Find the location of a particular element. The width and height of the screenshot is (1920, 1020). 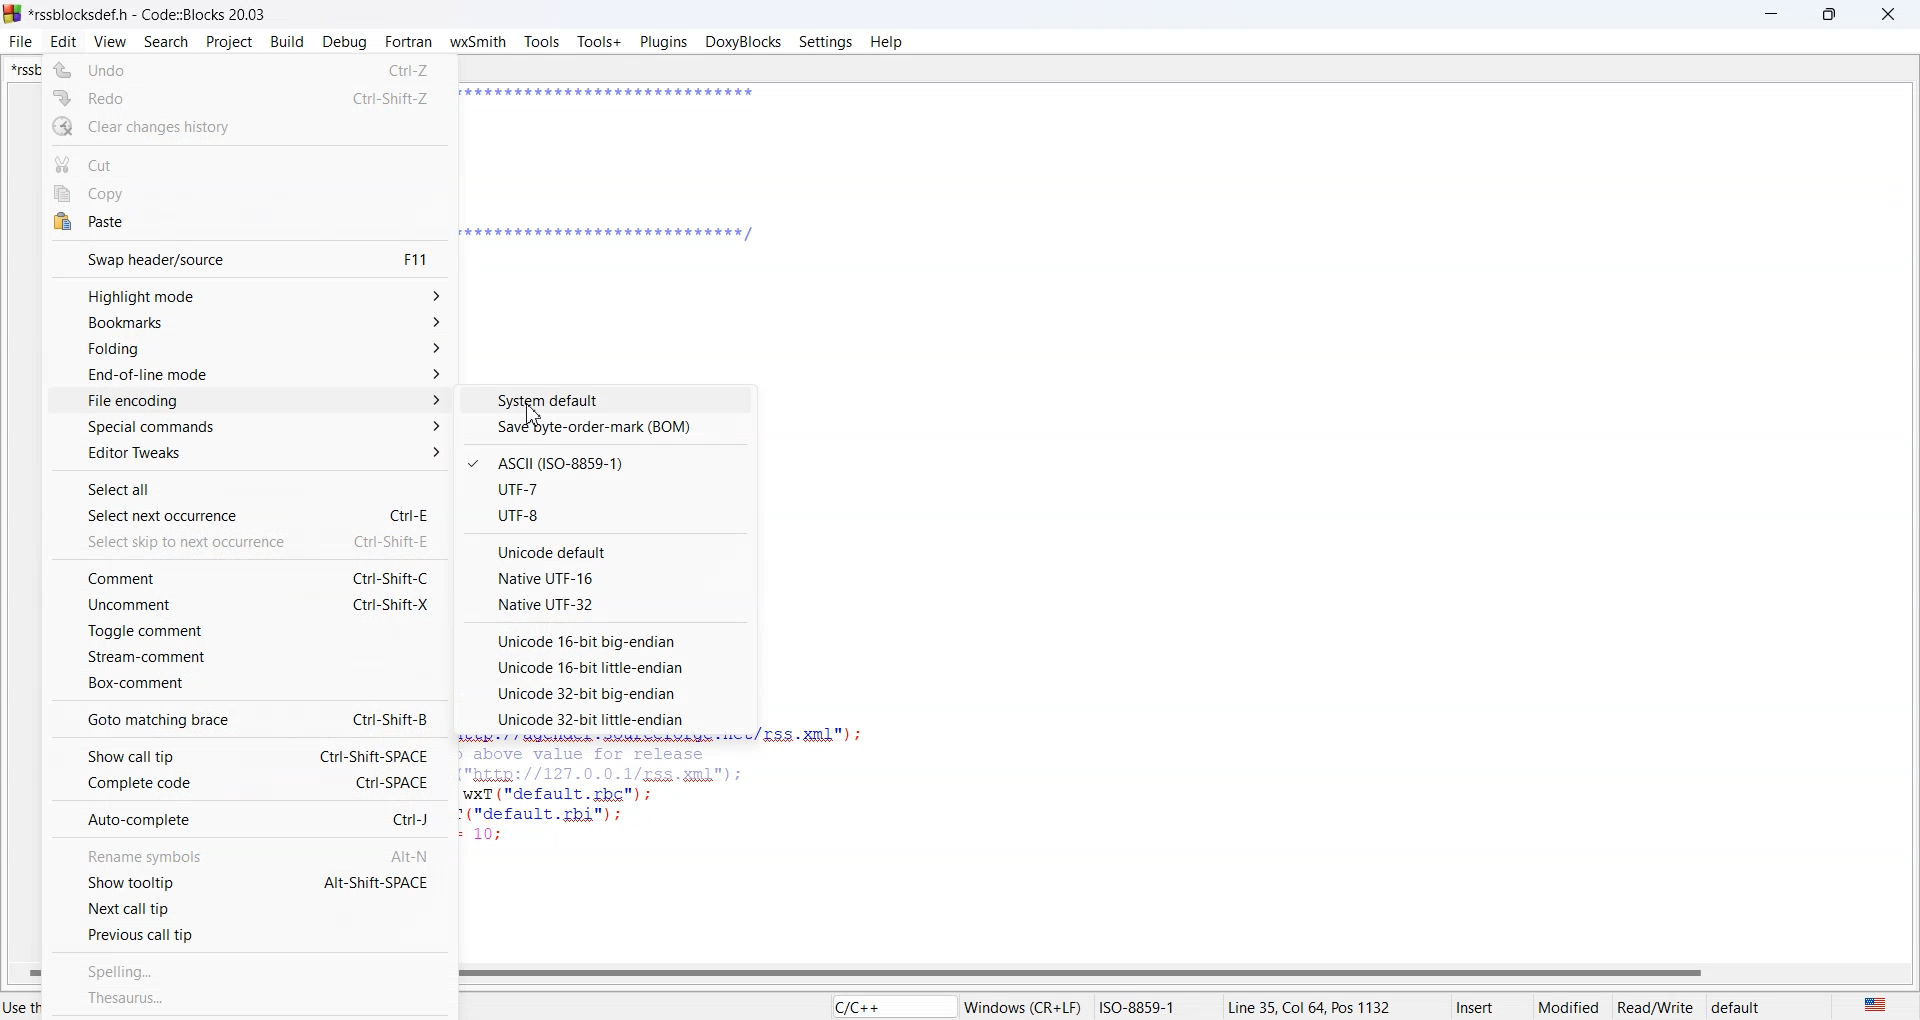

Windows(CR+LF) is located at coordinates (1091, 1005).